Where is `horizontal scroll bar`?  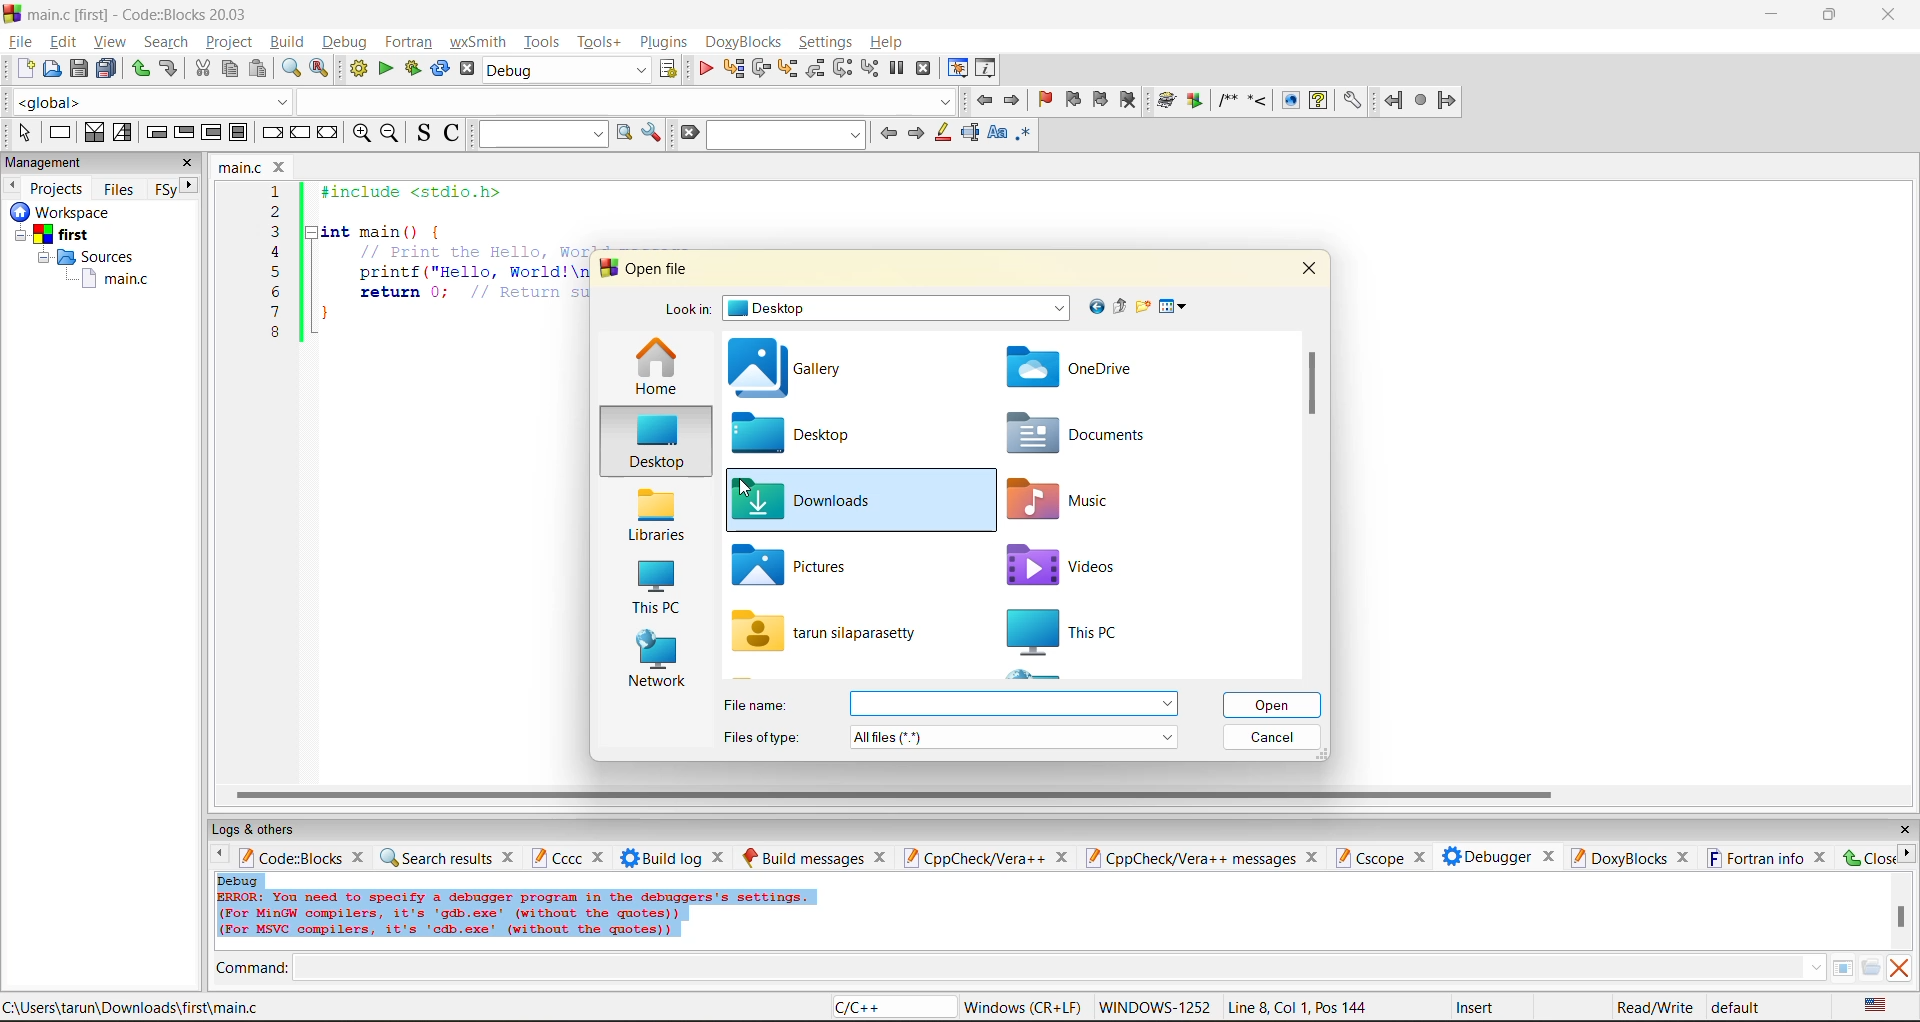
horizontal scroll bar is located at coordinates (893, 795).